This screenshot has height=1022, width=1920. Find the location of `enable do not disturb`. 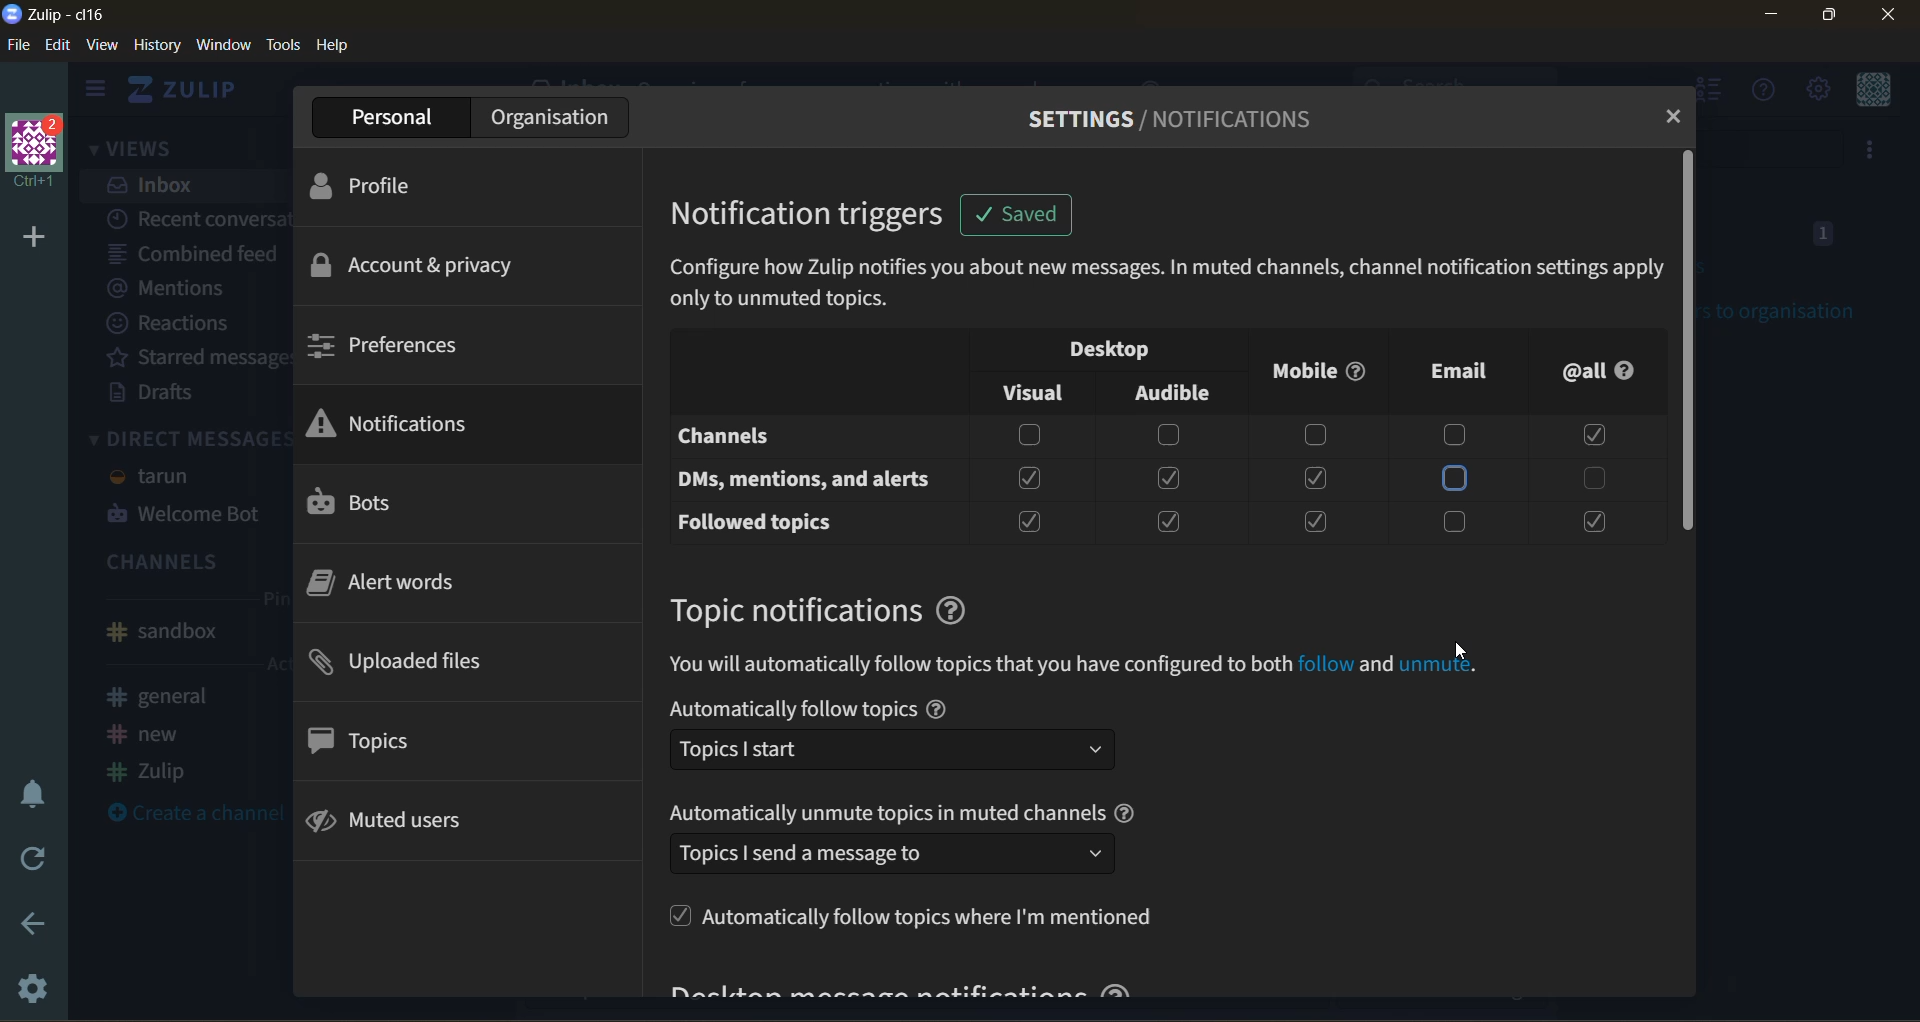

enable do not disturb is located at coordinates (35, 788).